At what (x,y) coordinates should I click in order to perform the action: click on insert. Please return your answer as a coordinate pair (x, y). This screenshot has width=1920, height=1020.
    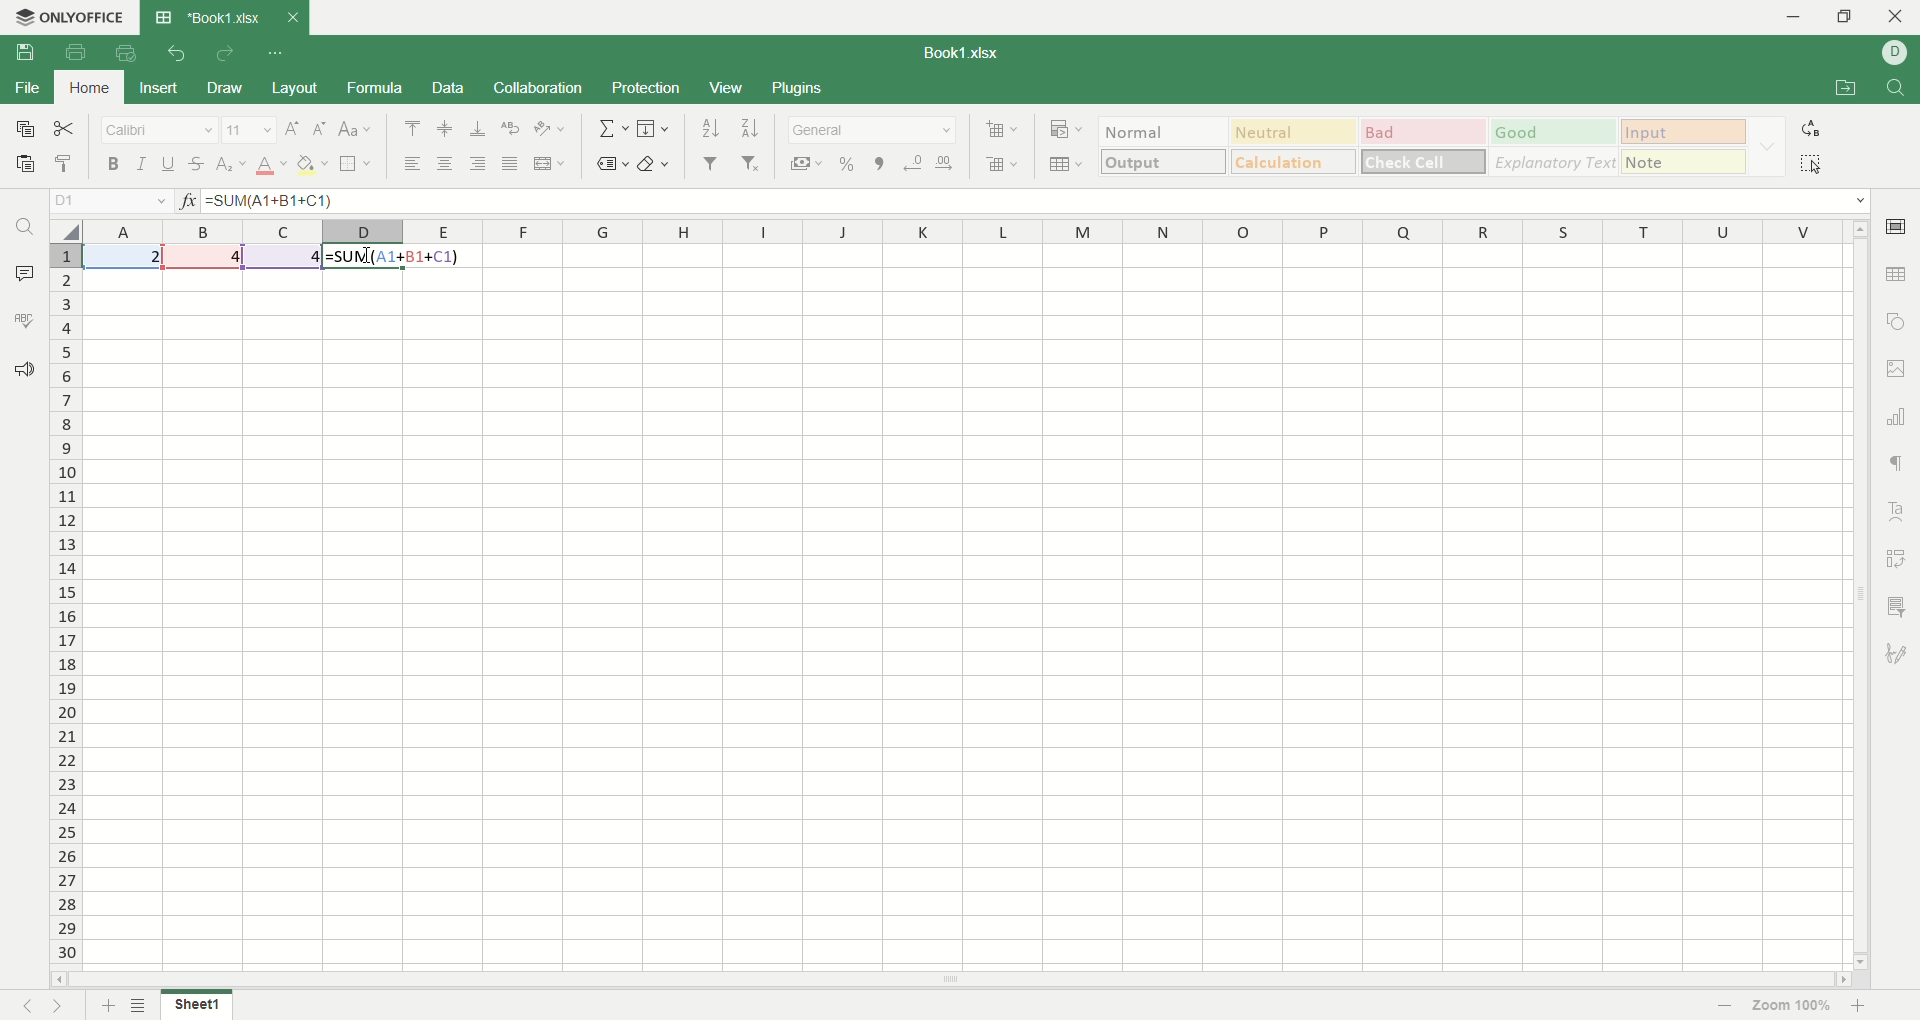
    Looking at the image, I should click on (154, 89).